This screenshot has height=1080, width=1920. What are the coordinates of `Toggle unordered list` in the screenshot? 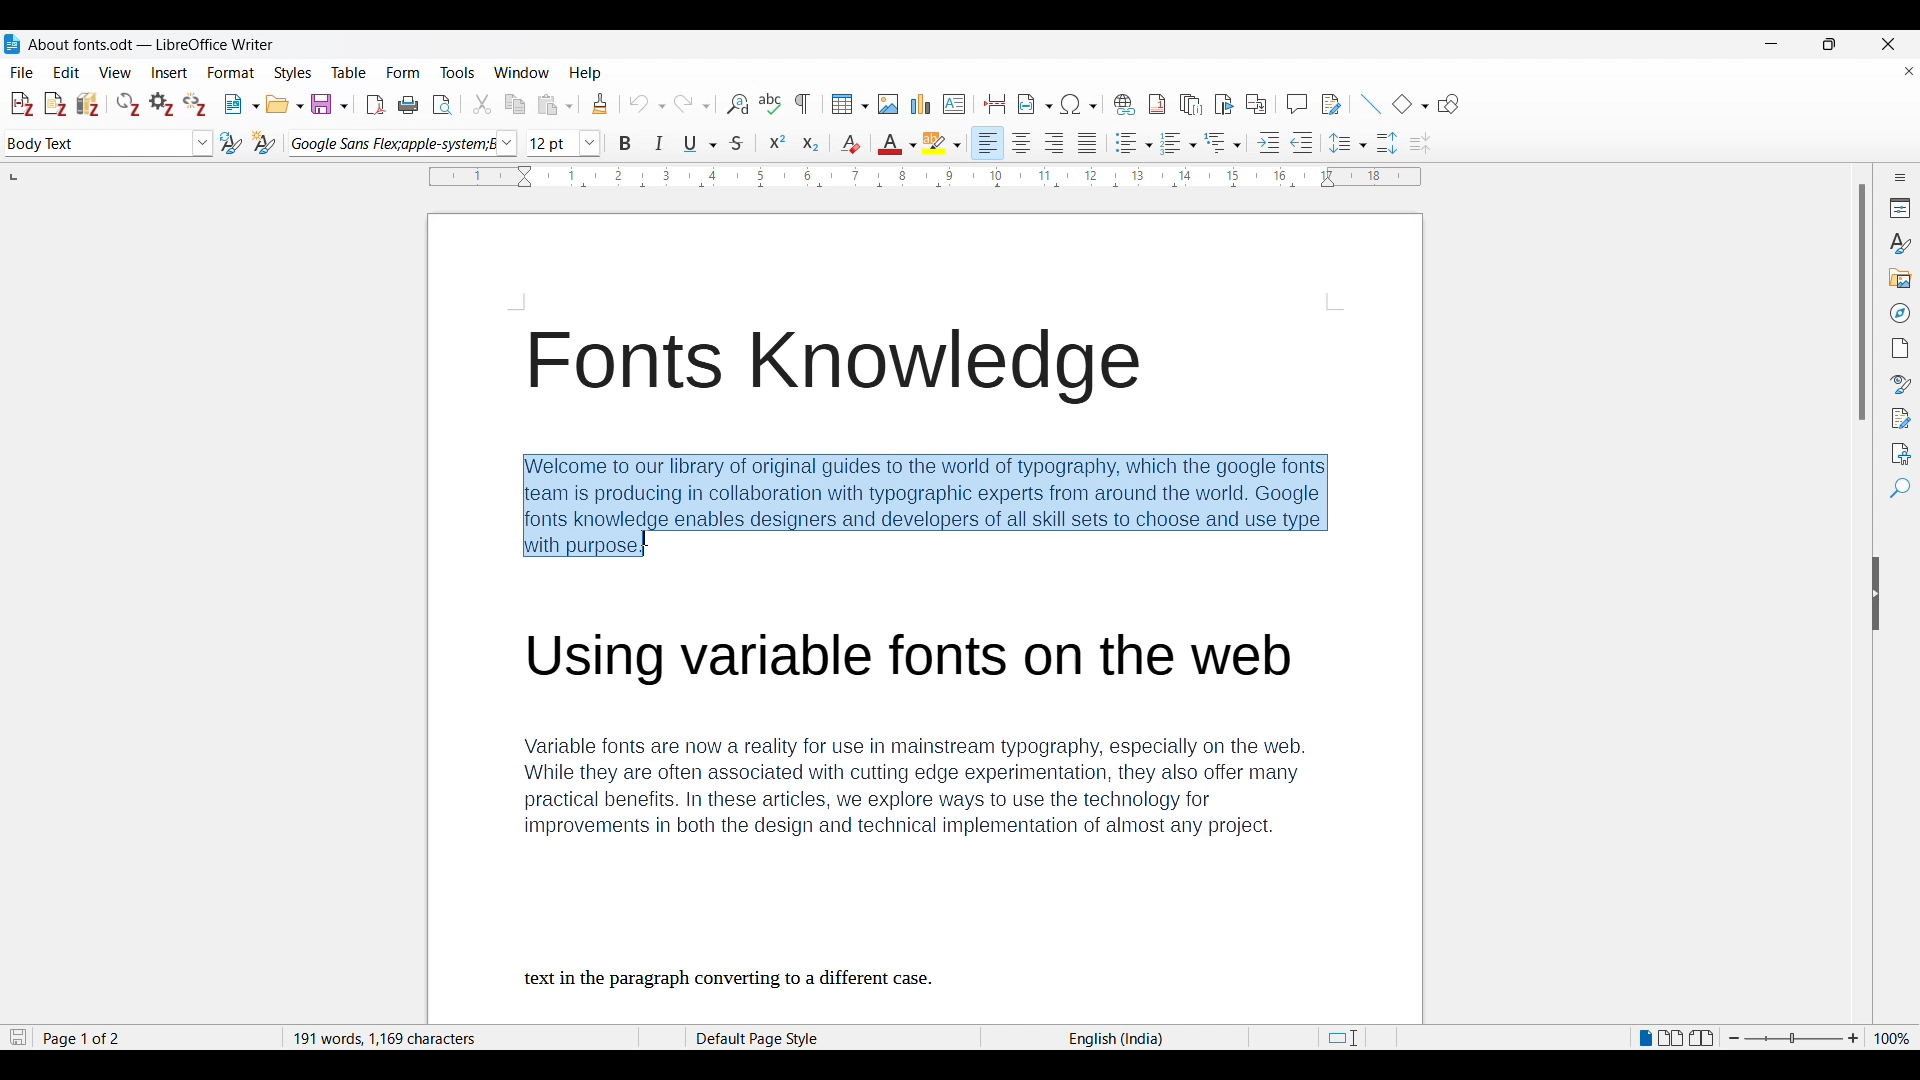 It's located at (1134, 143).